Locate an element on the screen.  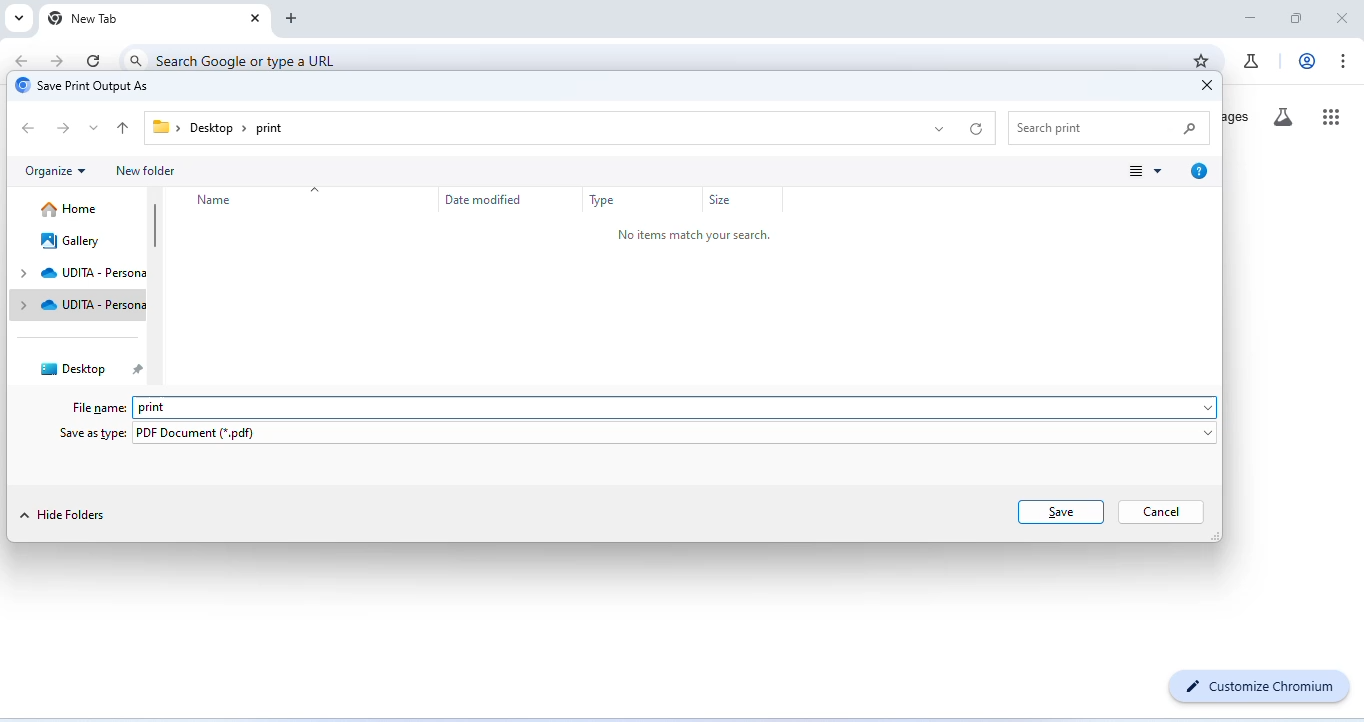
next folder is located at coordinates (67, 130).